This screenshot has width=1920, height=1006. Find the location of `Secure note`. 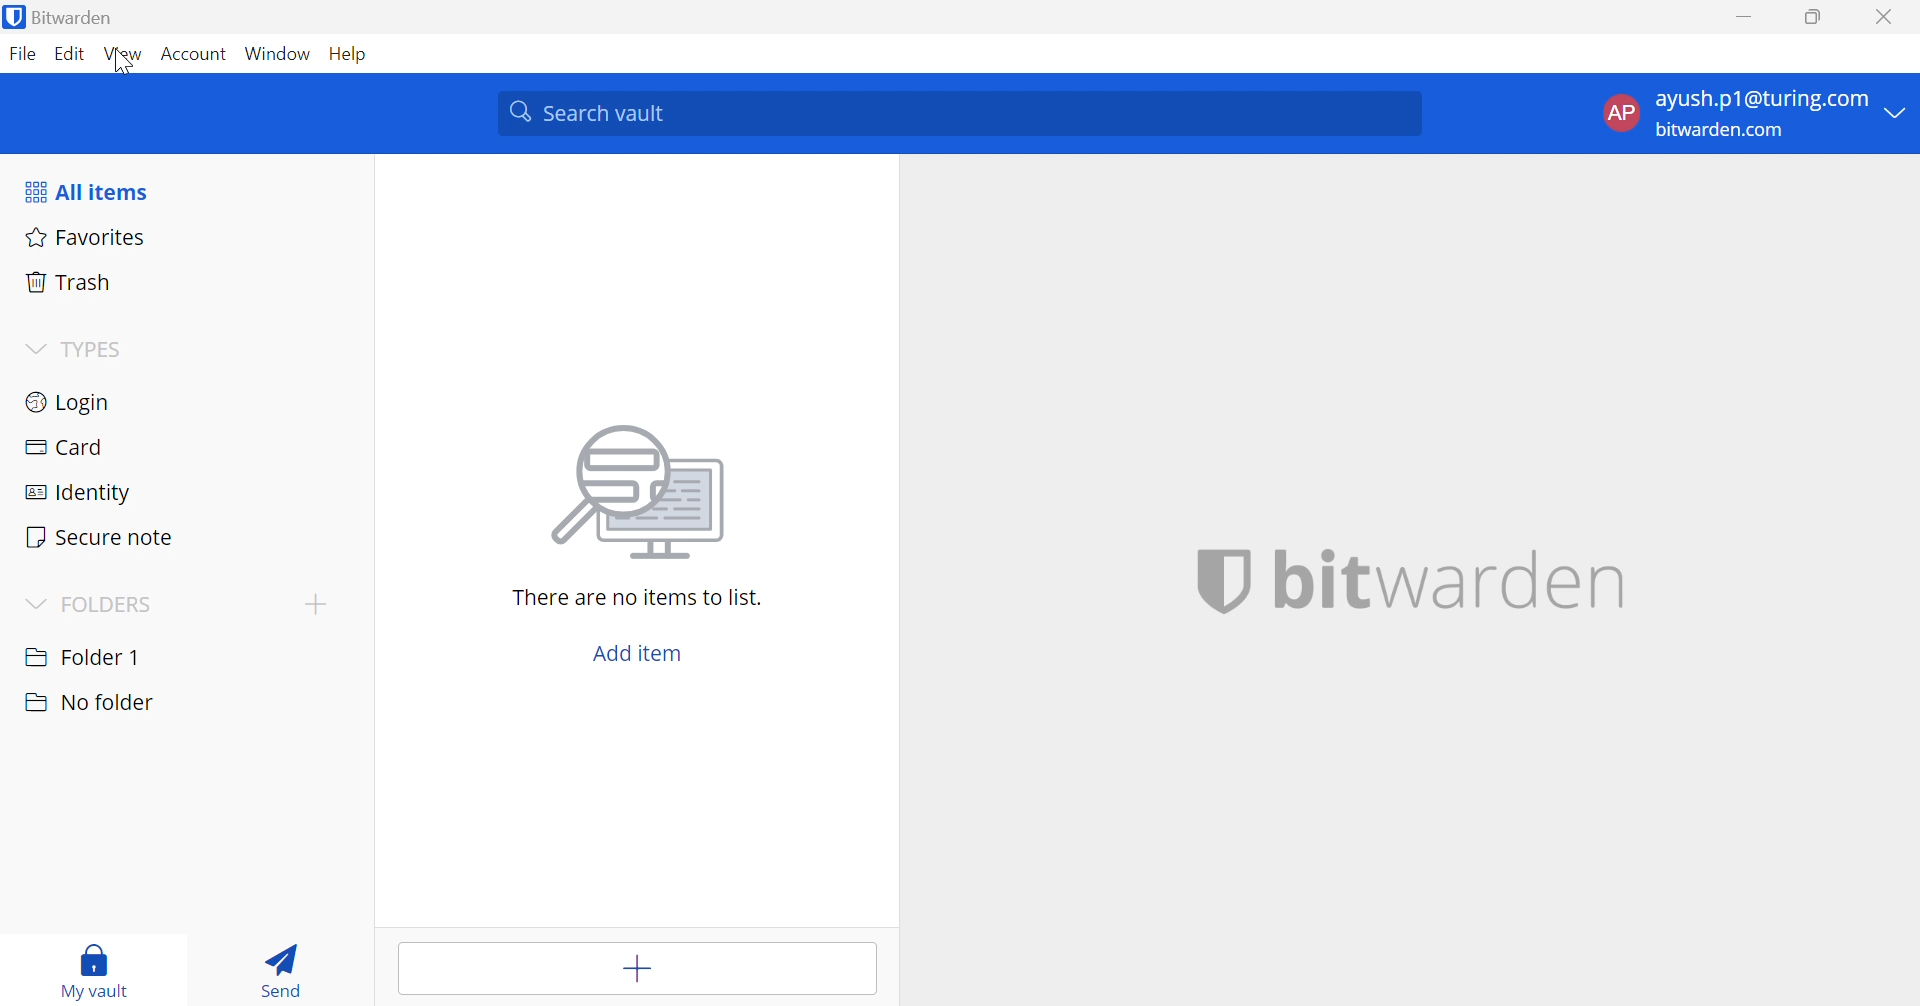

Secure note is located at coordinates (101, 537).